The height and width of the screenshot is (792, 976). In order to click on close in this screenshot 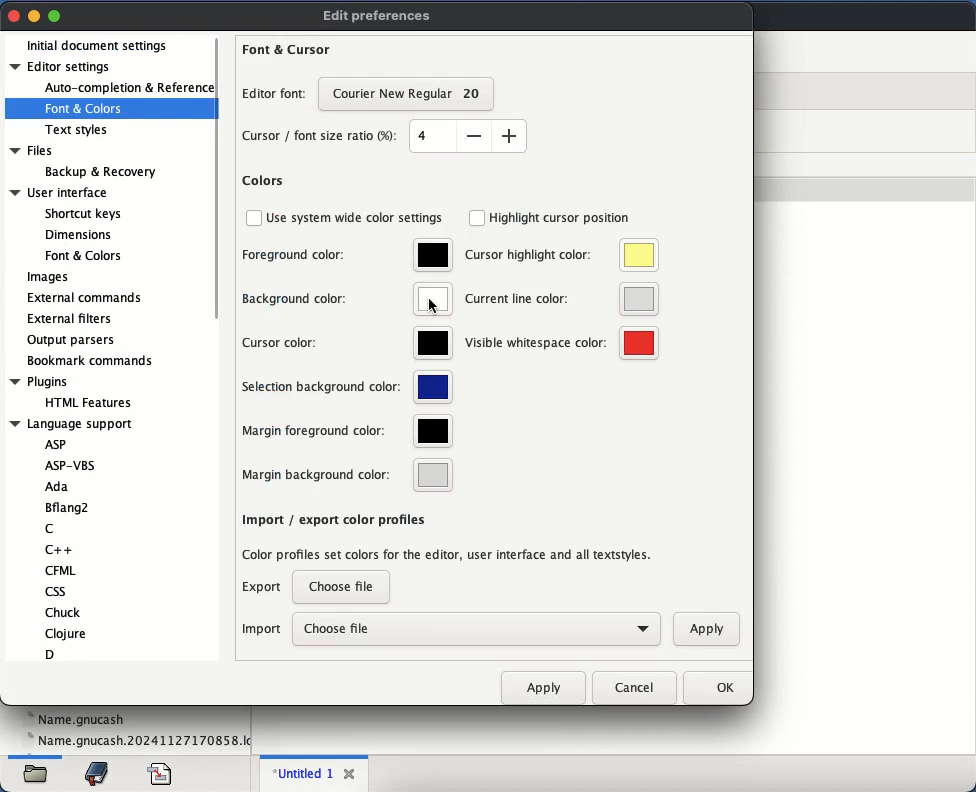, I will do `click(349, 774)`.